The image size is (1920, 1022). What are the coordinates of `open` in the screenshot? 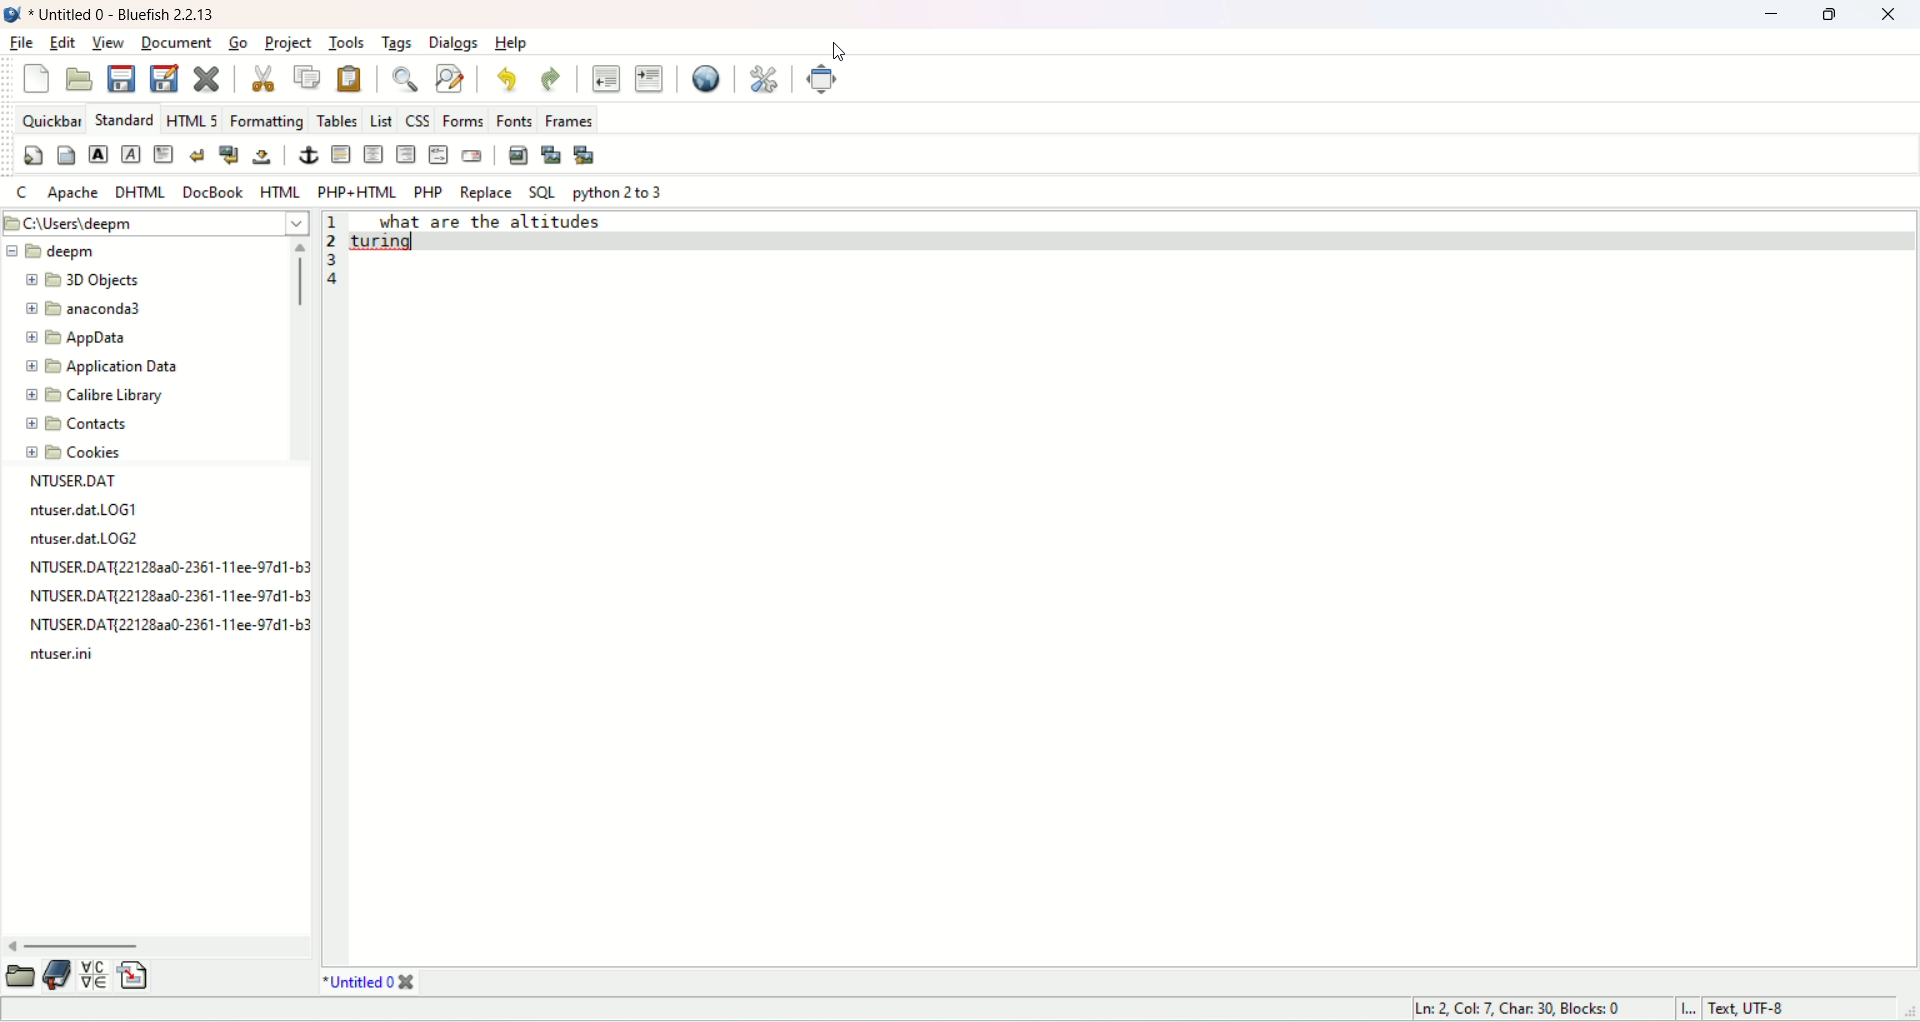 It's located at (22, 976).